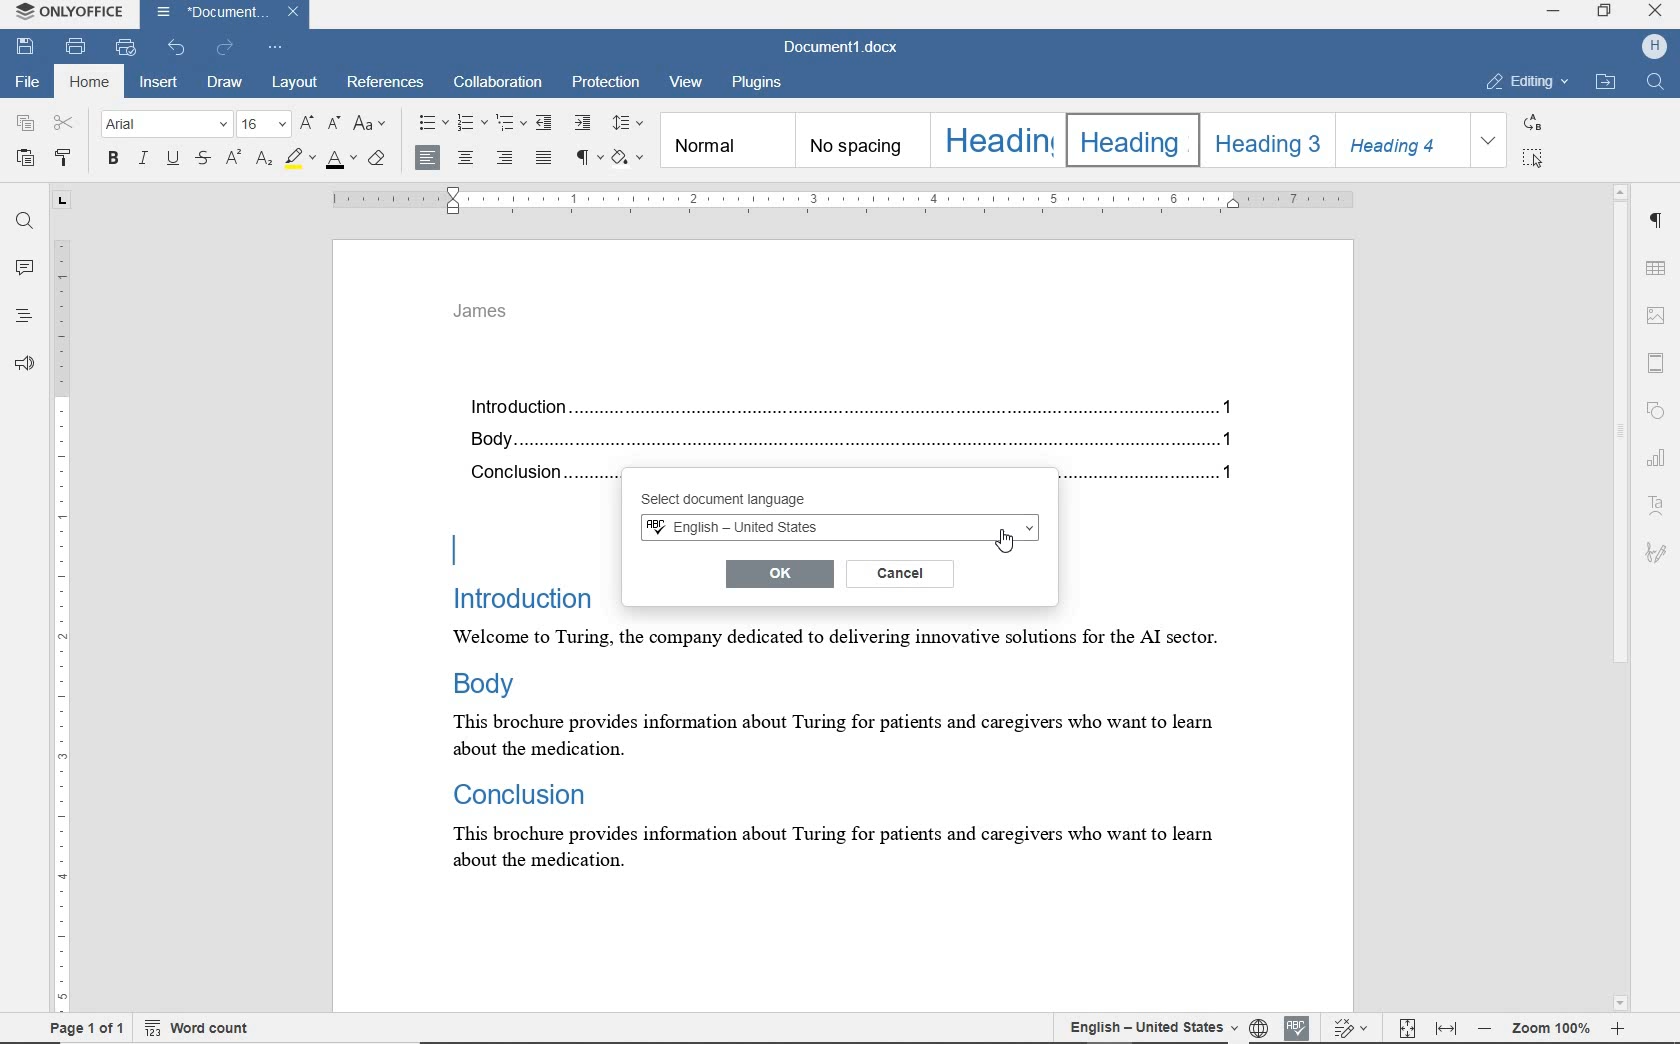 This screenshot has height=1044, width=1680. Describe the element at coordinates (70, 14) in the screenshot. I see `system name` at that location.